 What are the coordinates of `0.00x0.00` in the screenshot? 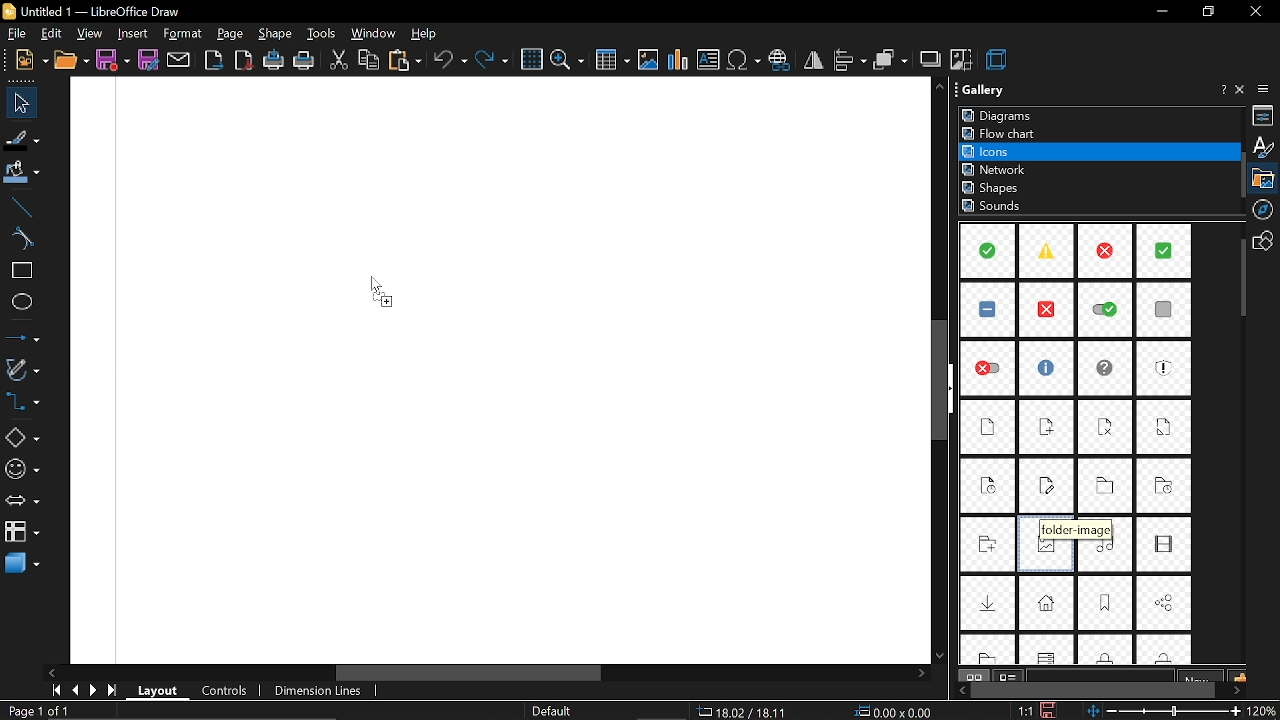 It's located at (894, 712).